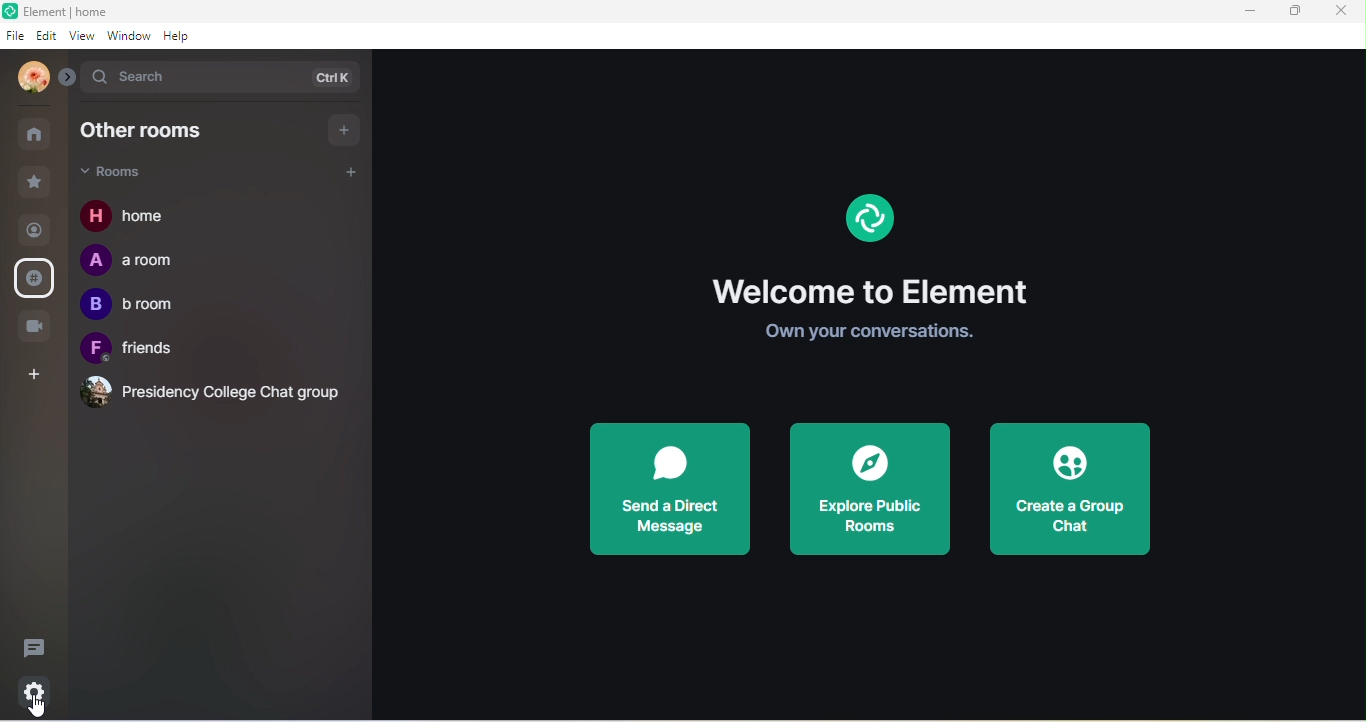 This screenshot has width=1366, height=722. What do you see at coordinates (66, 78) in the screenshot?
I see `expand` at bounding box center [66, 78].